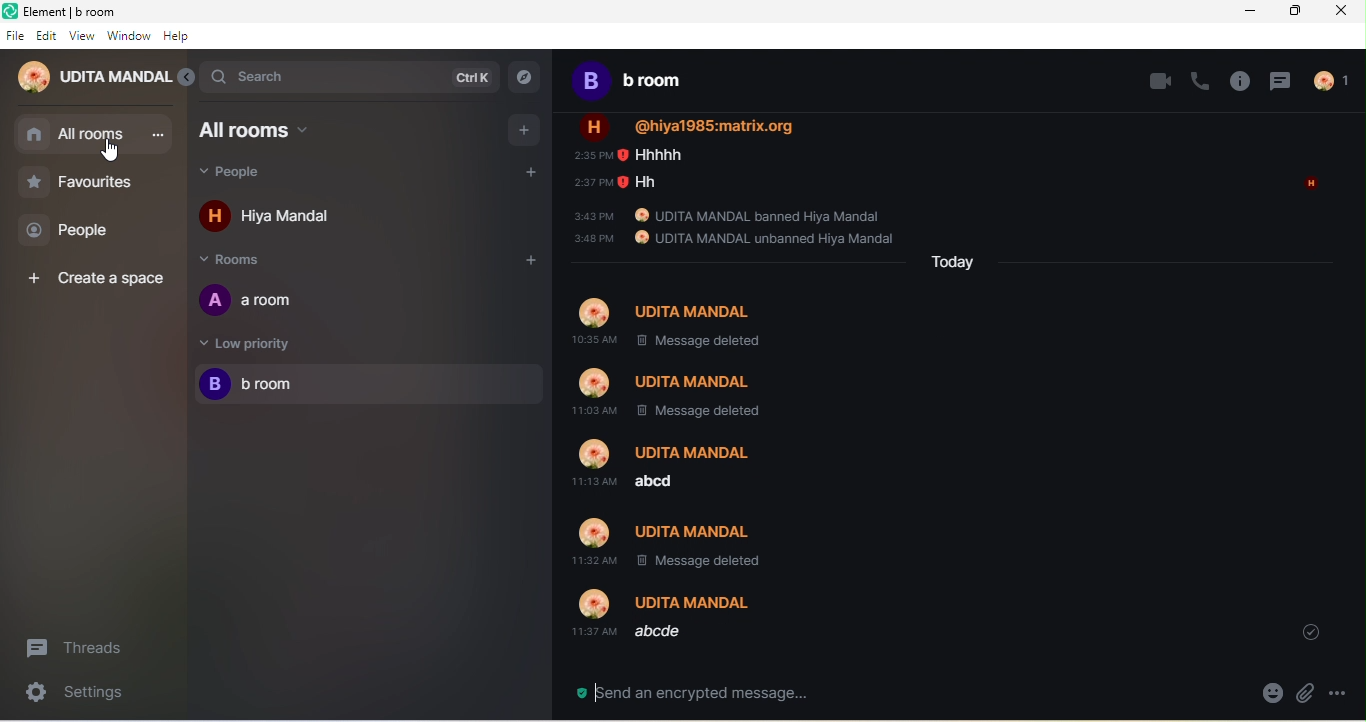 This screenshot has width=1366, height=722. I want to click on italicised text, so click(677, 620).